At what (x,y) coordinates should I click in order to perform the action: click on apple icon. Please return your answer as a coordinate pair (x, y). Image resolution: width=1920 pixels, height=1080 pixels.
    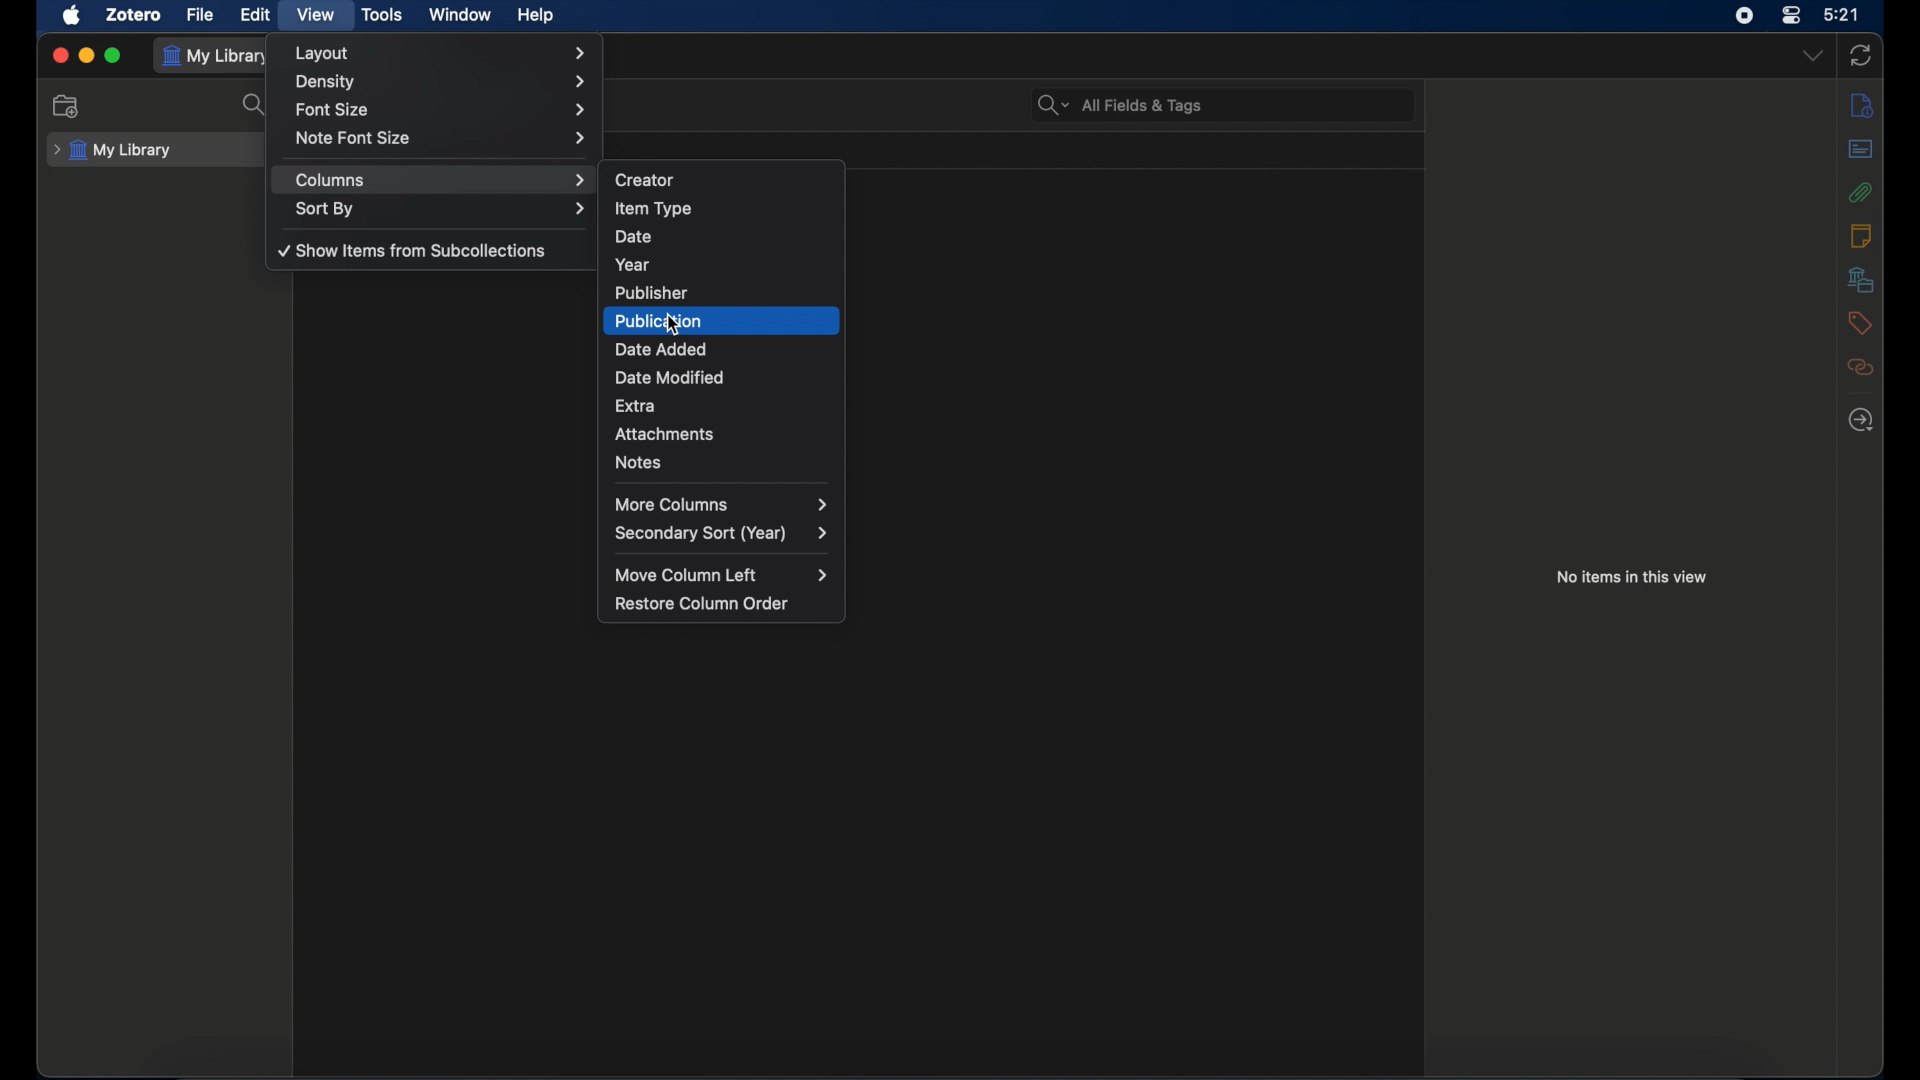
    Looking at the image, I should click on (71, 15).